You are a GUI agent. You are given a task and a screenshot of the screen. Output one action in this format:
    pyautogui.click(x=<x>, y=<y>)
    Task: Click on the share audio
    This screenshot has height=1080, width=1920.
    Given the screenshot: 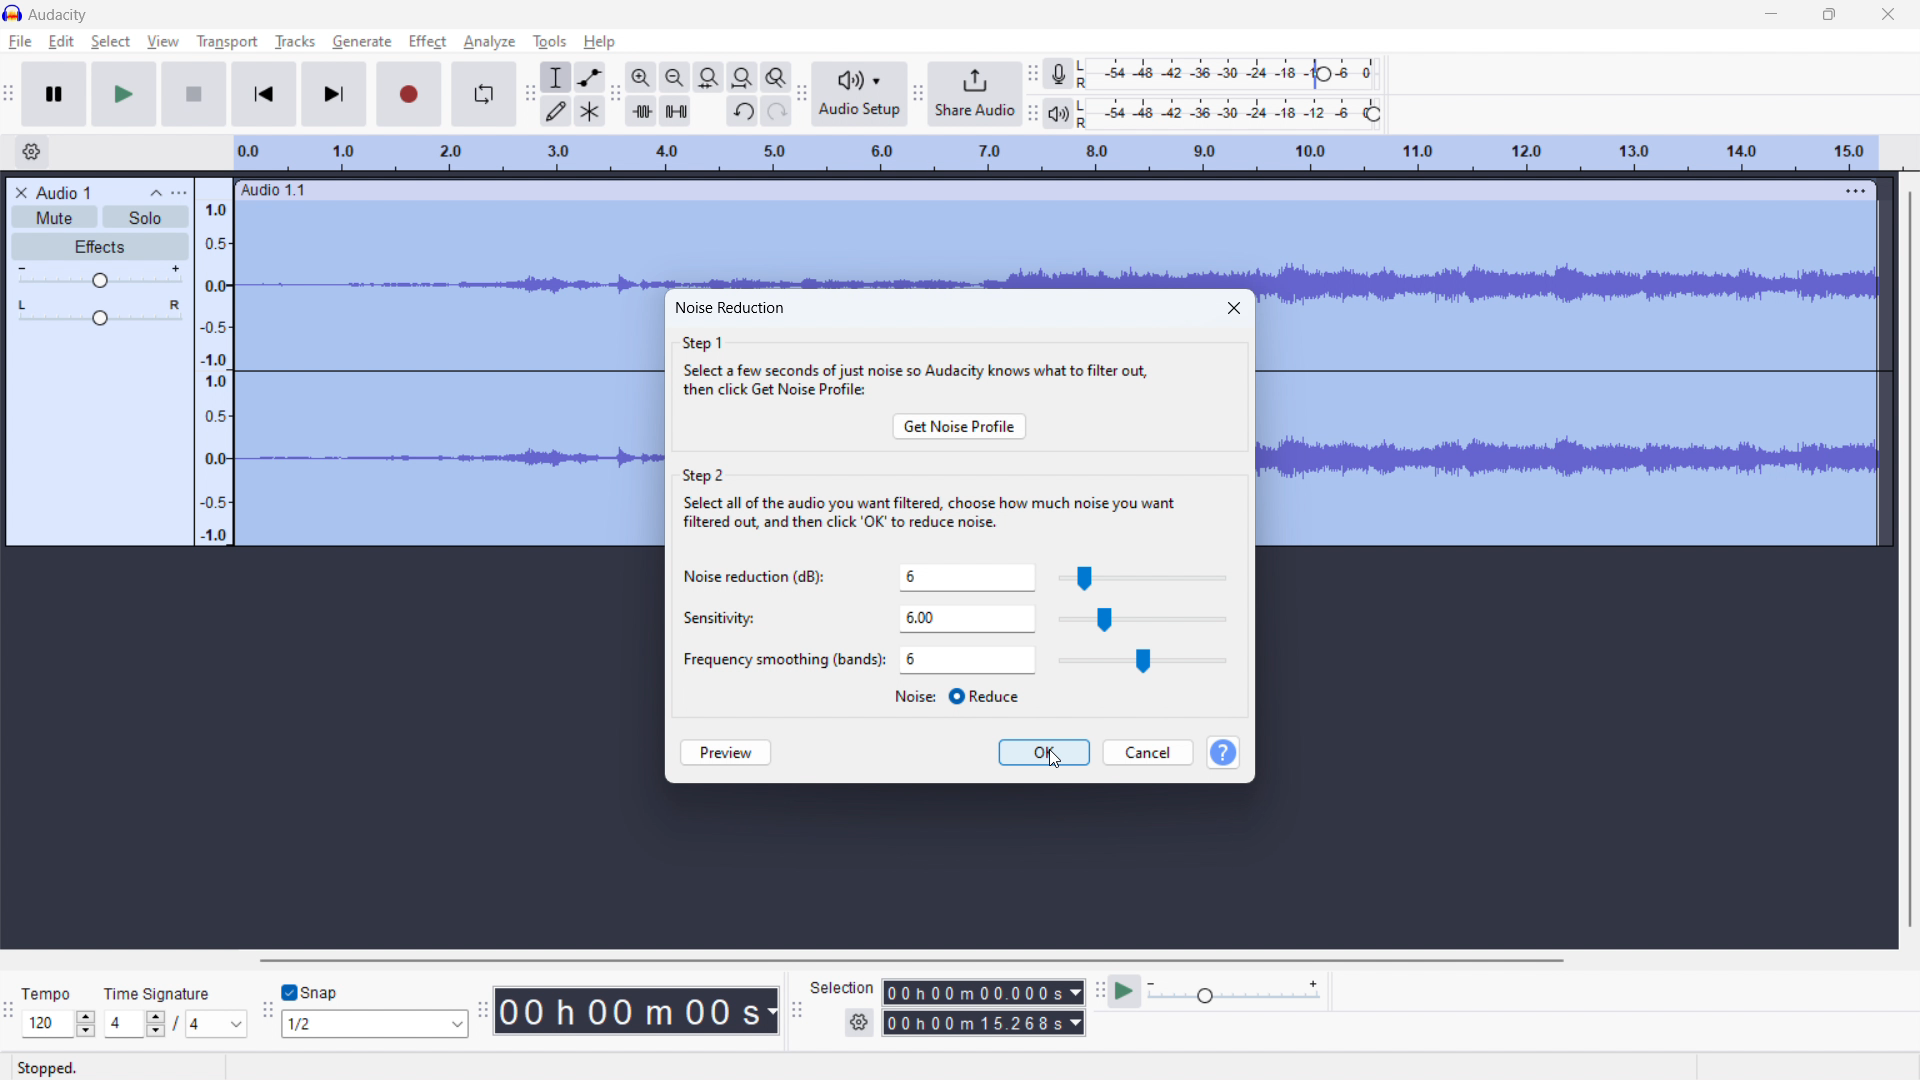 What is the action you would take?
    pyautogui.click(x=975, y=94)
    